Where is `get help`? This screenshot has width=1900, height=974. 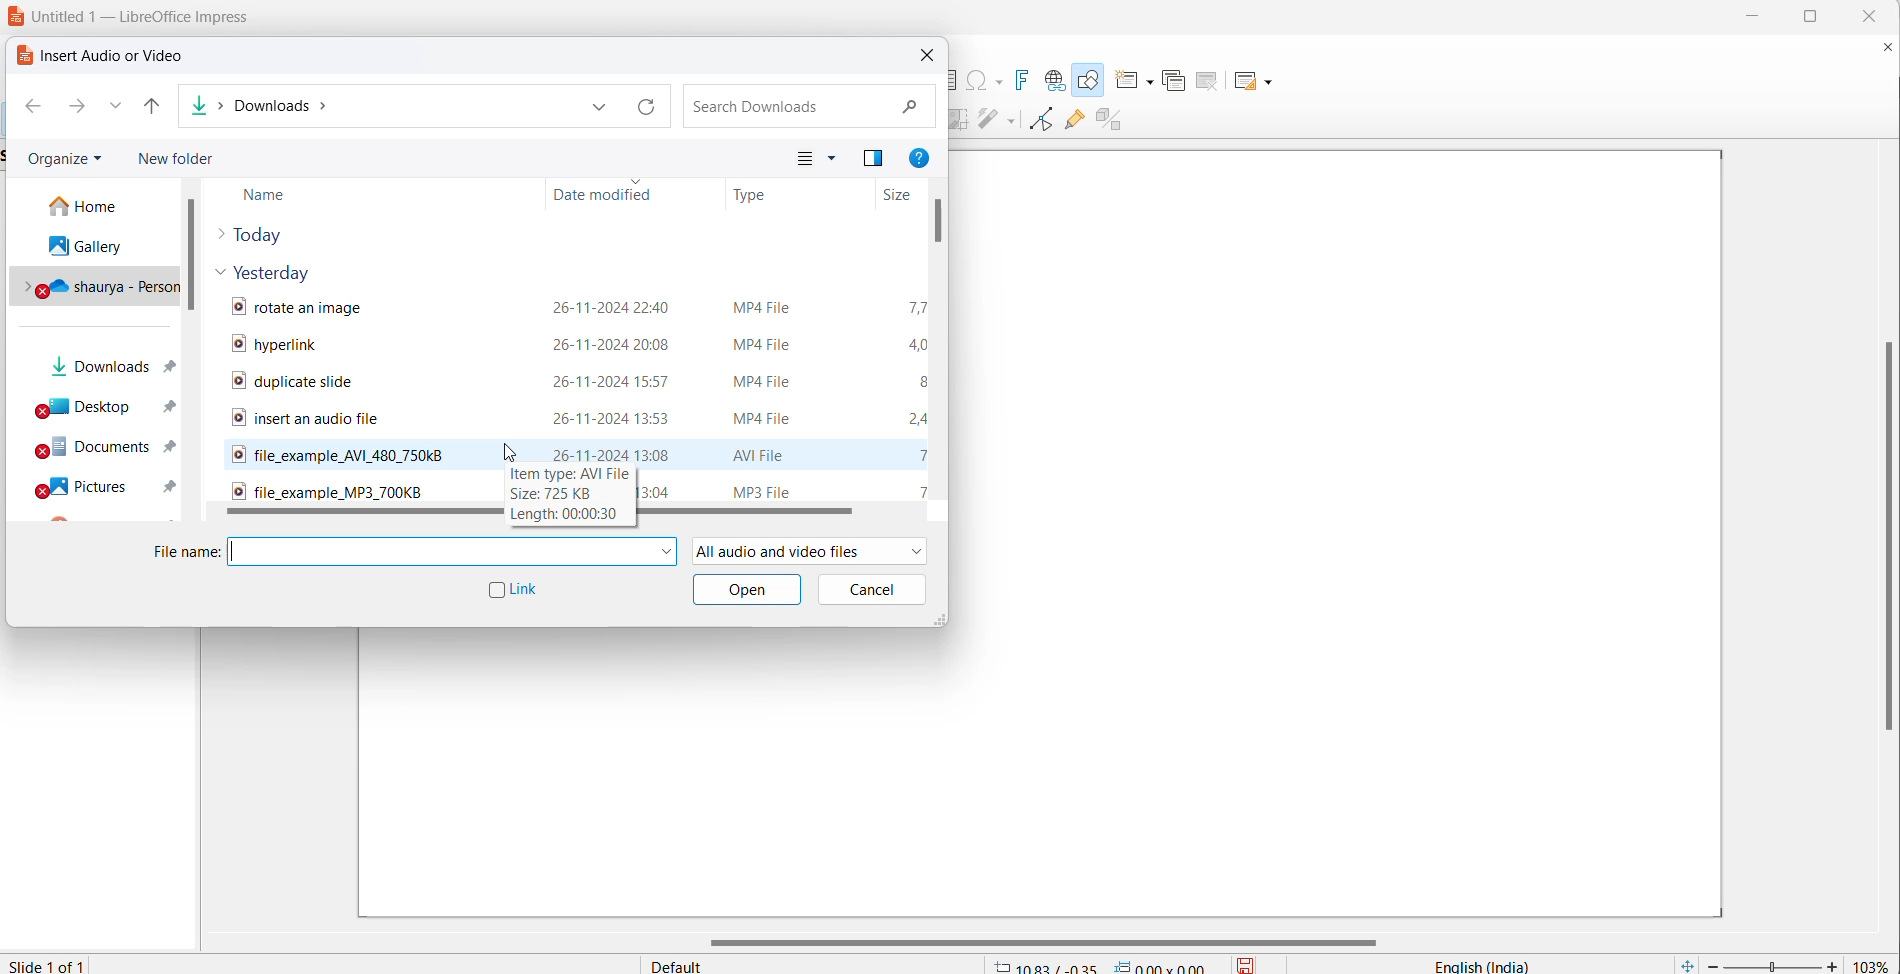 get help is located at coordinates (923, 155).